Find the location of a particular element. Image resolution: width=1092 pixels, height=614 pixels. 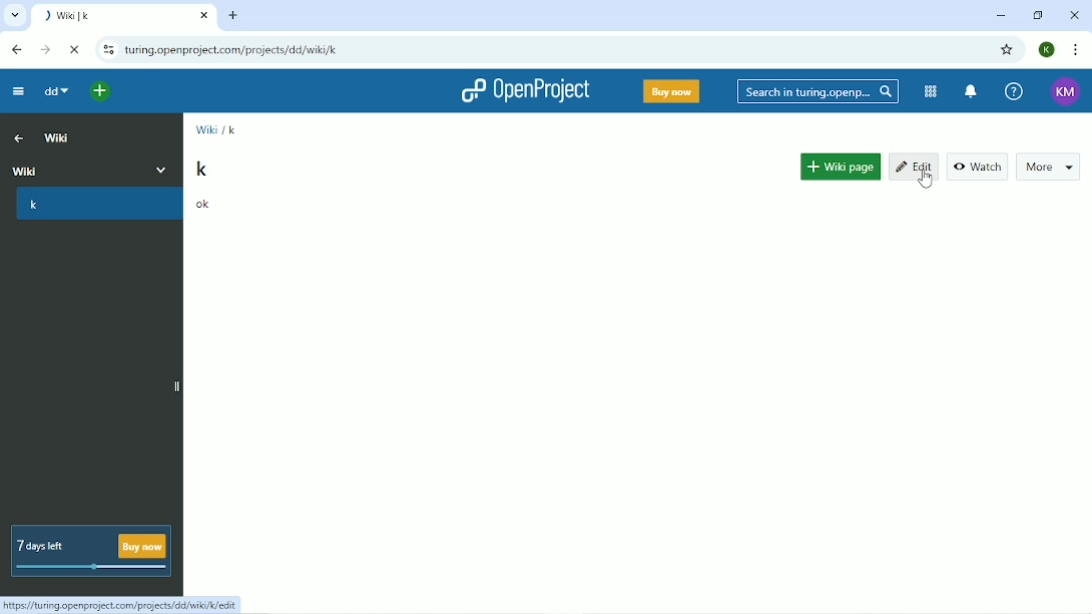

Edit is located at coordinates (913, 167).